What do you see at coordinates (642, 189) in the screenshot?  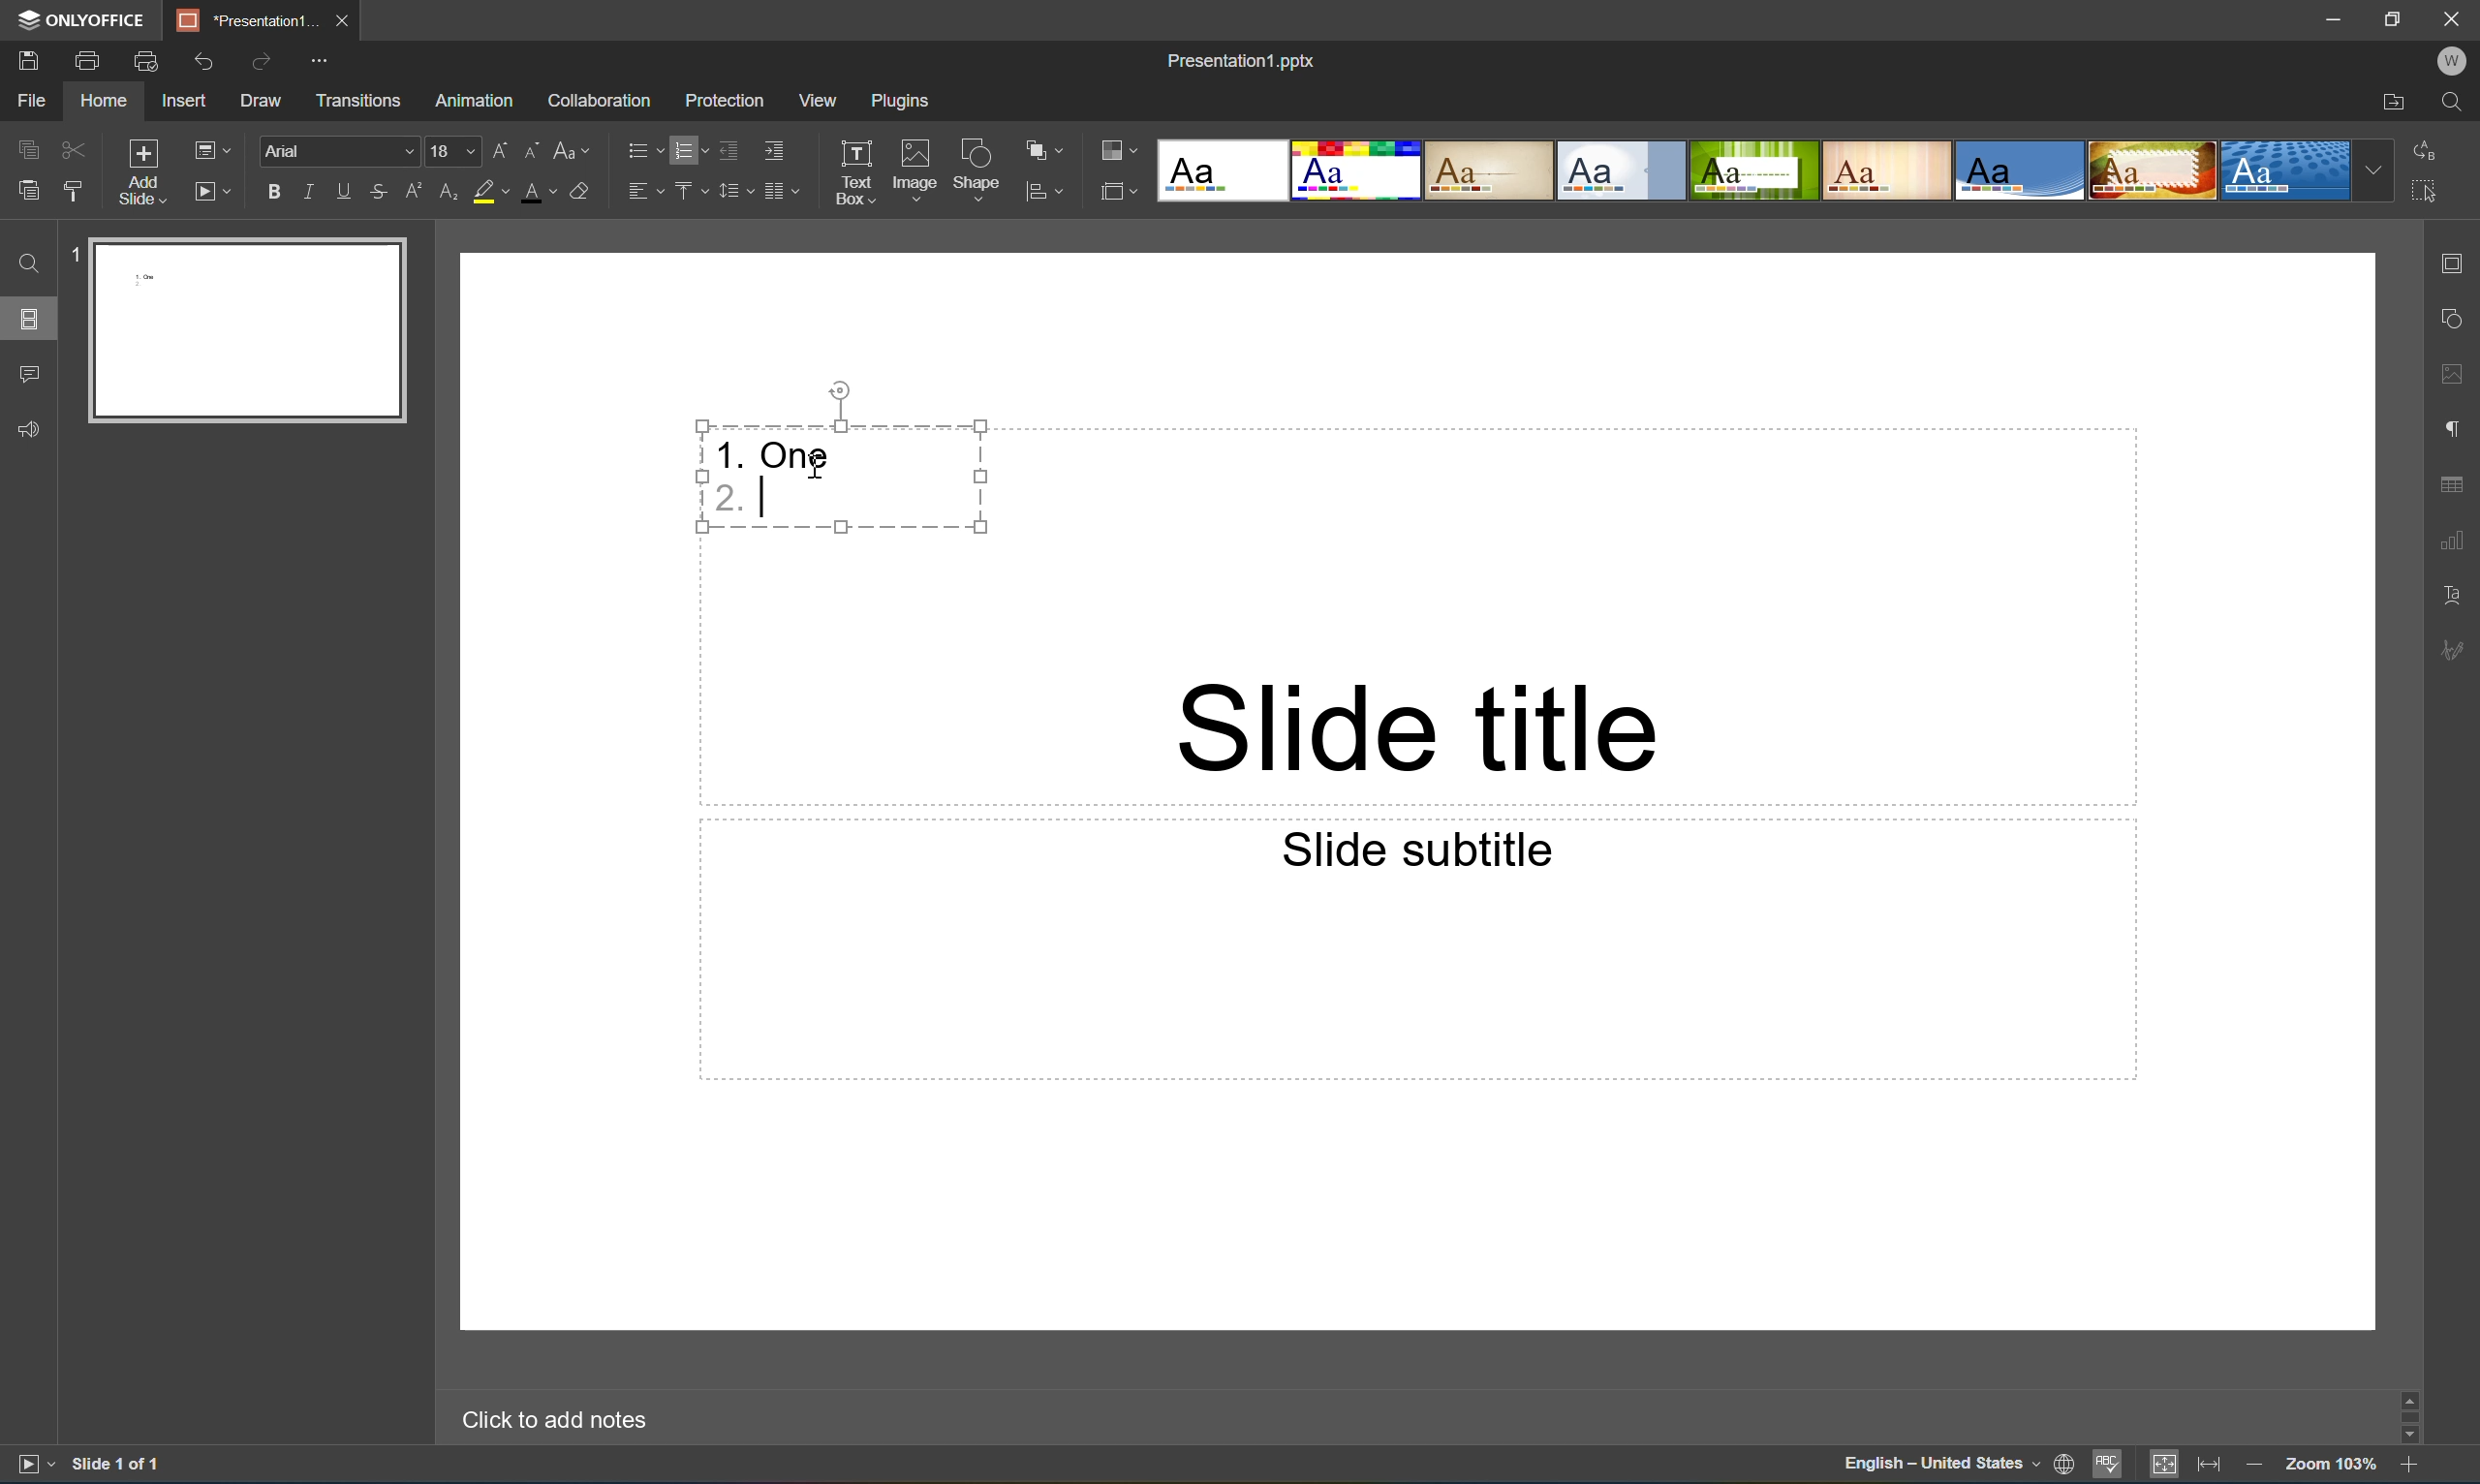 I see `Horizontal align` at bounding box center [642, 189].